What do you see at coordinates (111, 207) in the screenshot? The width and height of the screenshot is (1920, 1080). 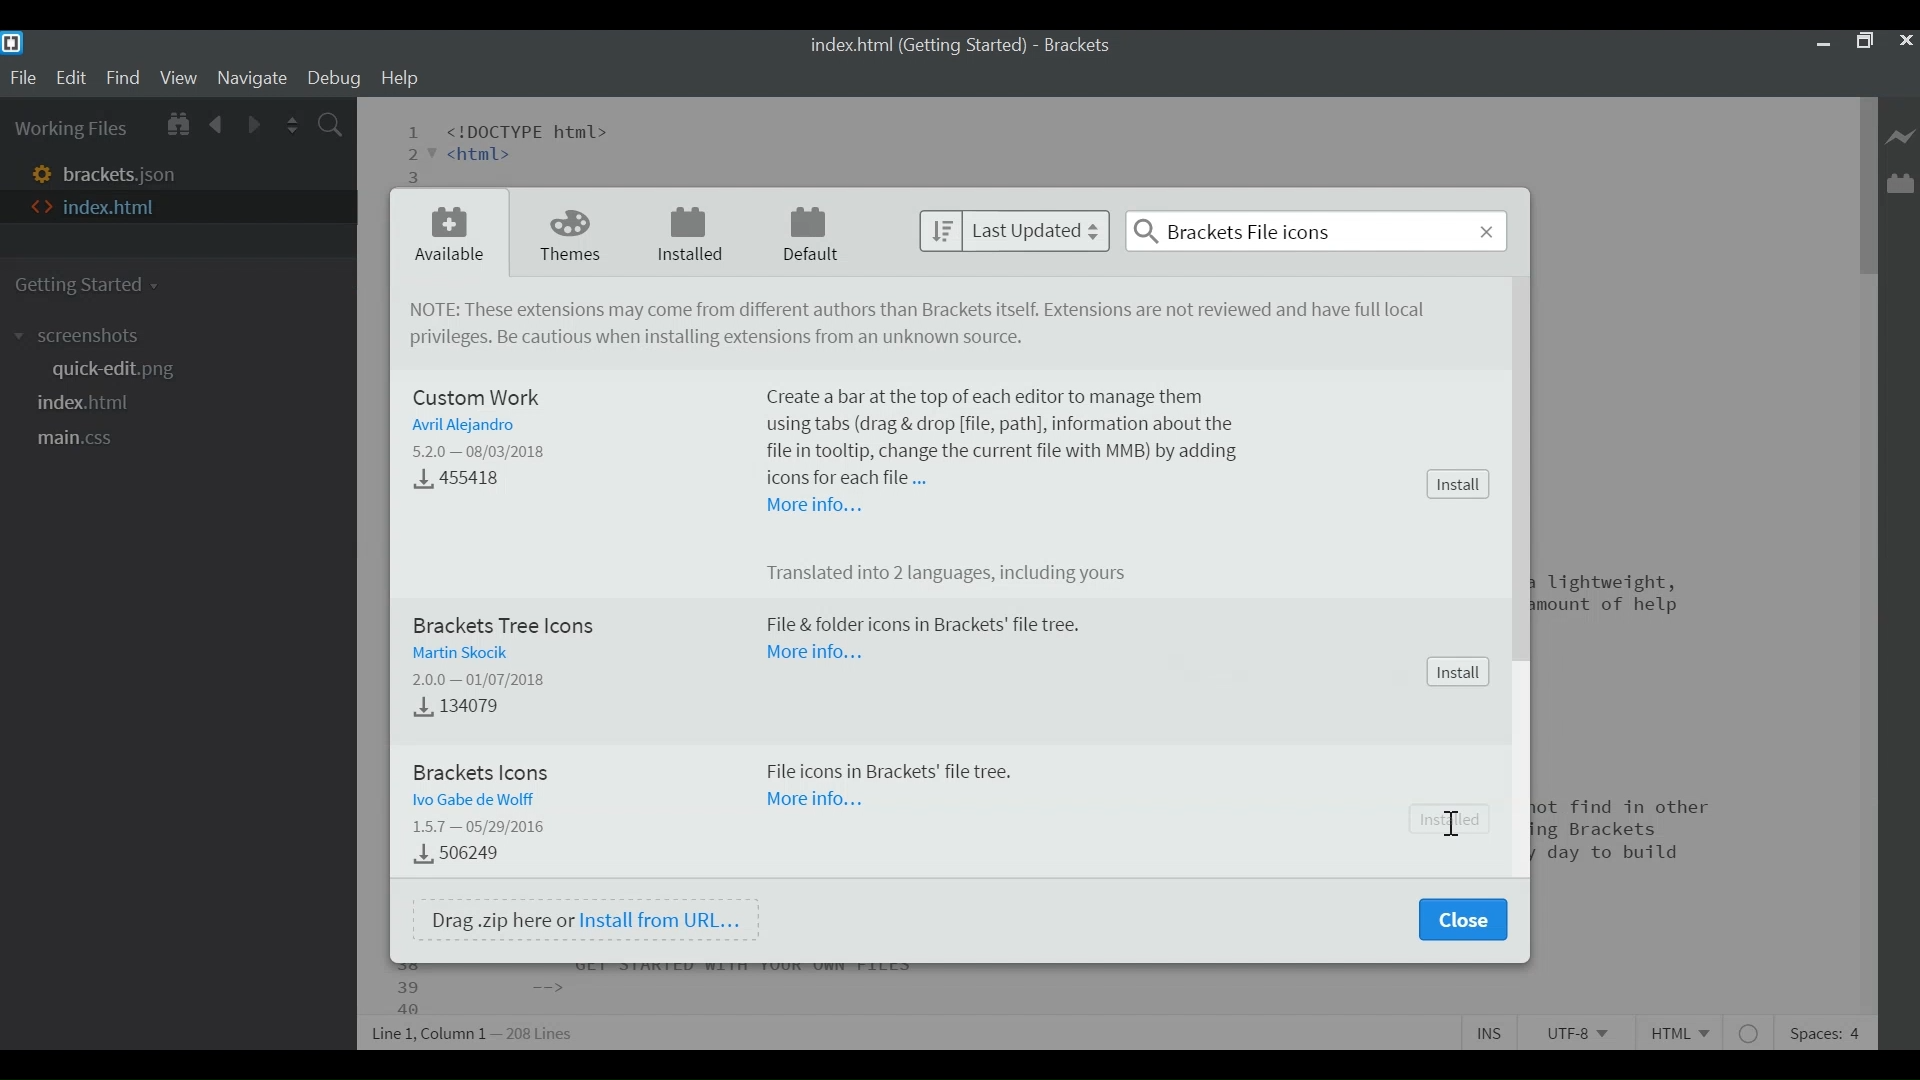 I see `index.html` at bounding box center [111, 207].